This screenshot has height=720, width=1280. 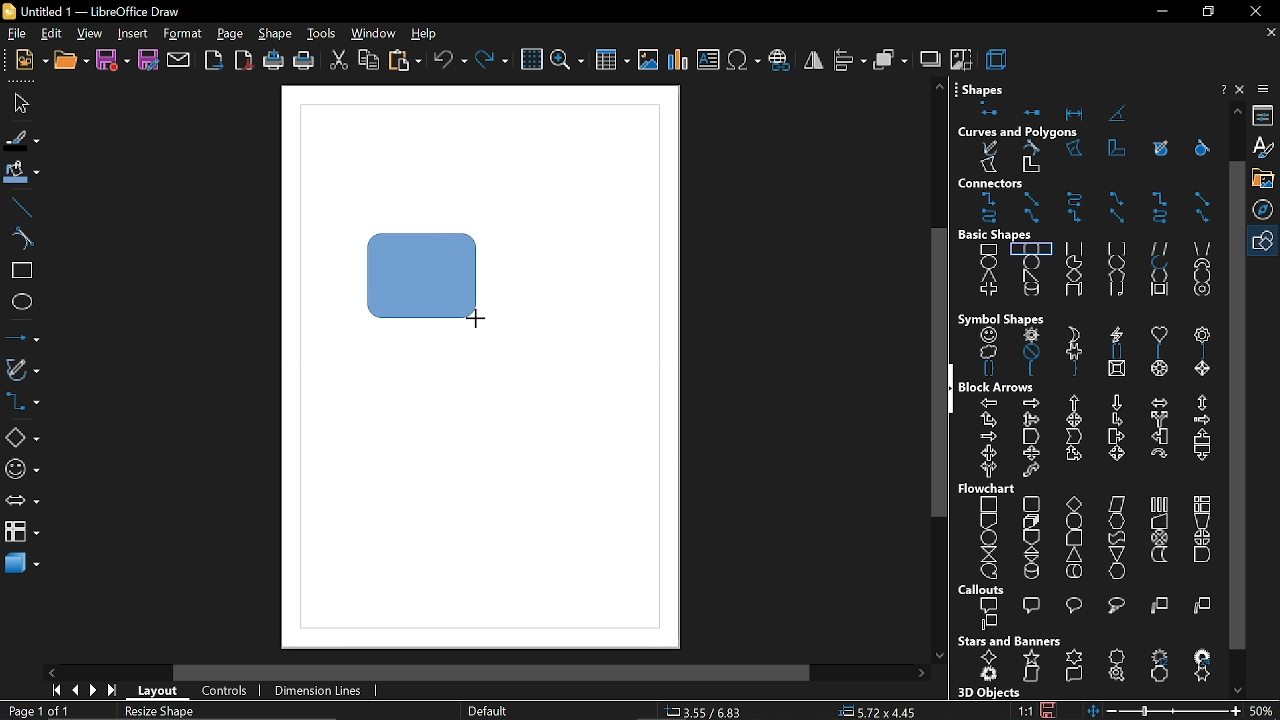 I want to click on scroll bar, so click(x=492, y=674).